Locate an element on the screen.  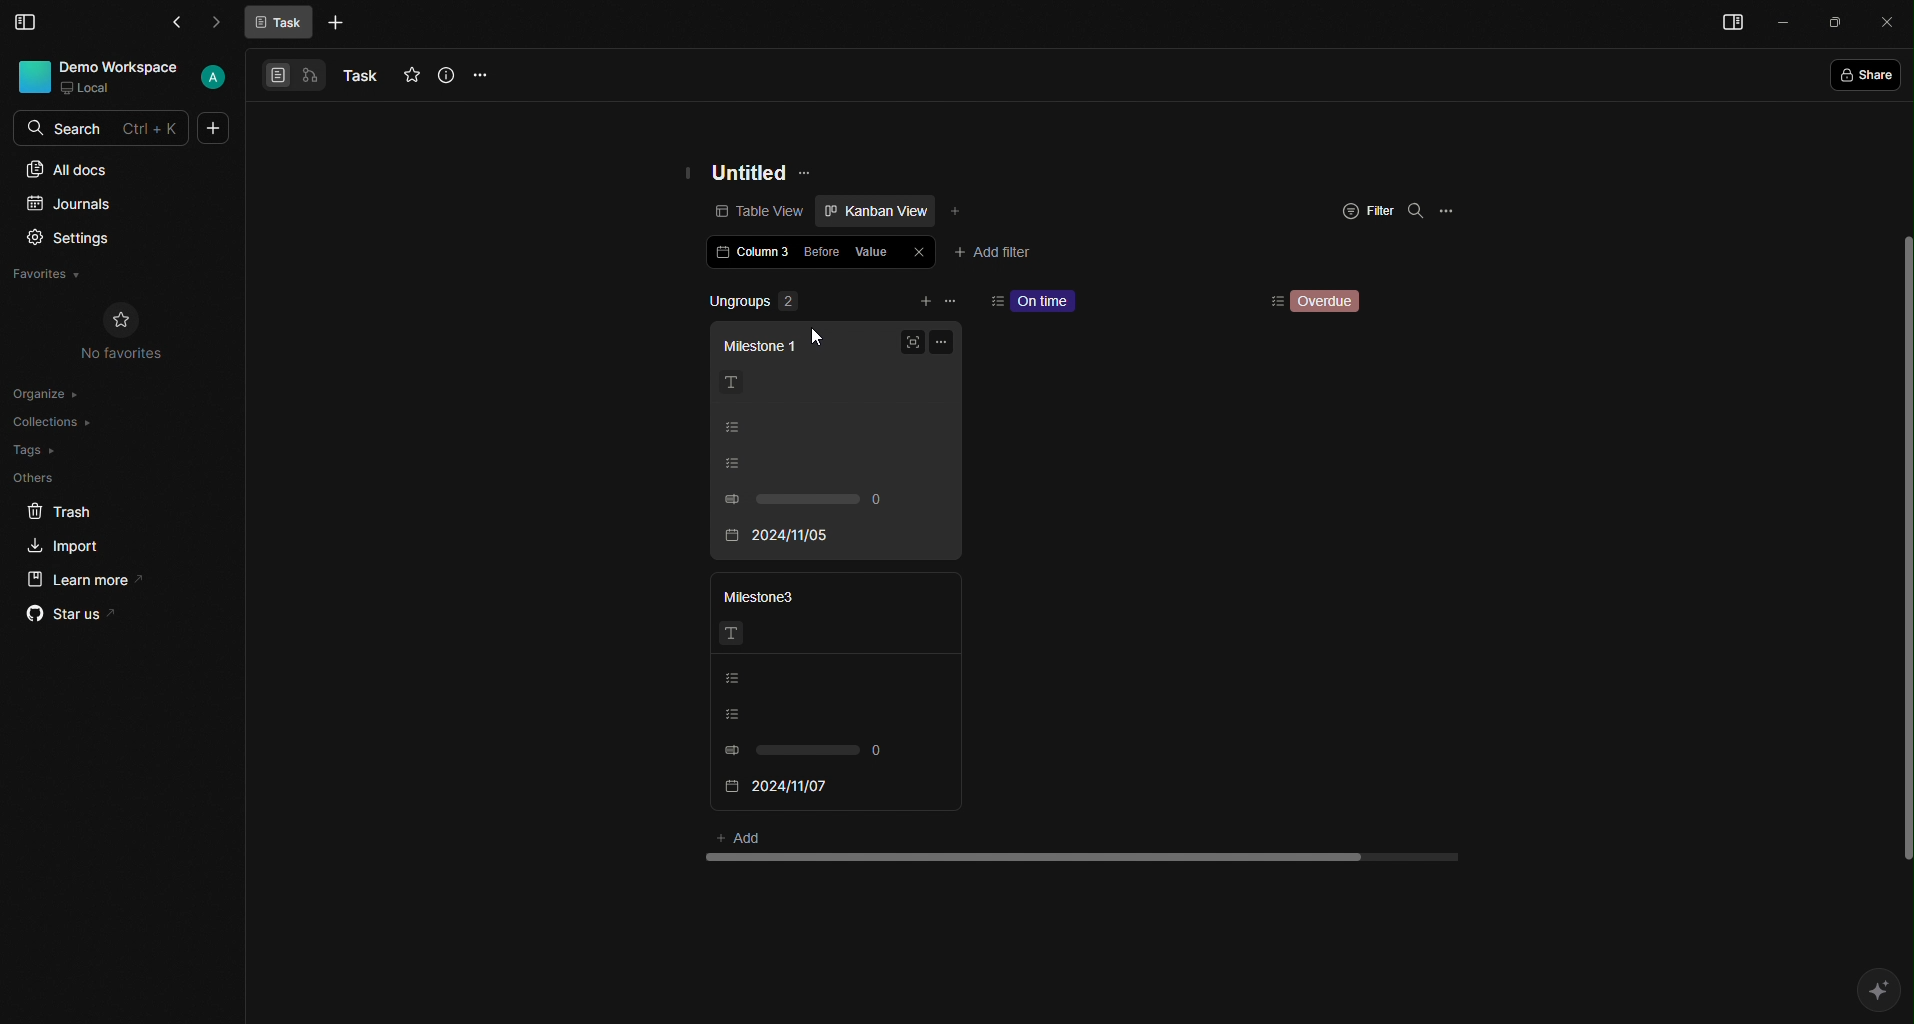
Search is located at coordinates (103, 127).